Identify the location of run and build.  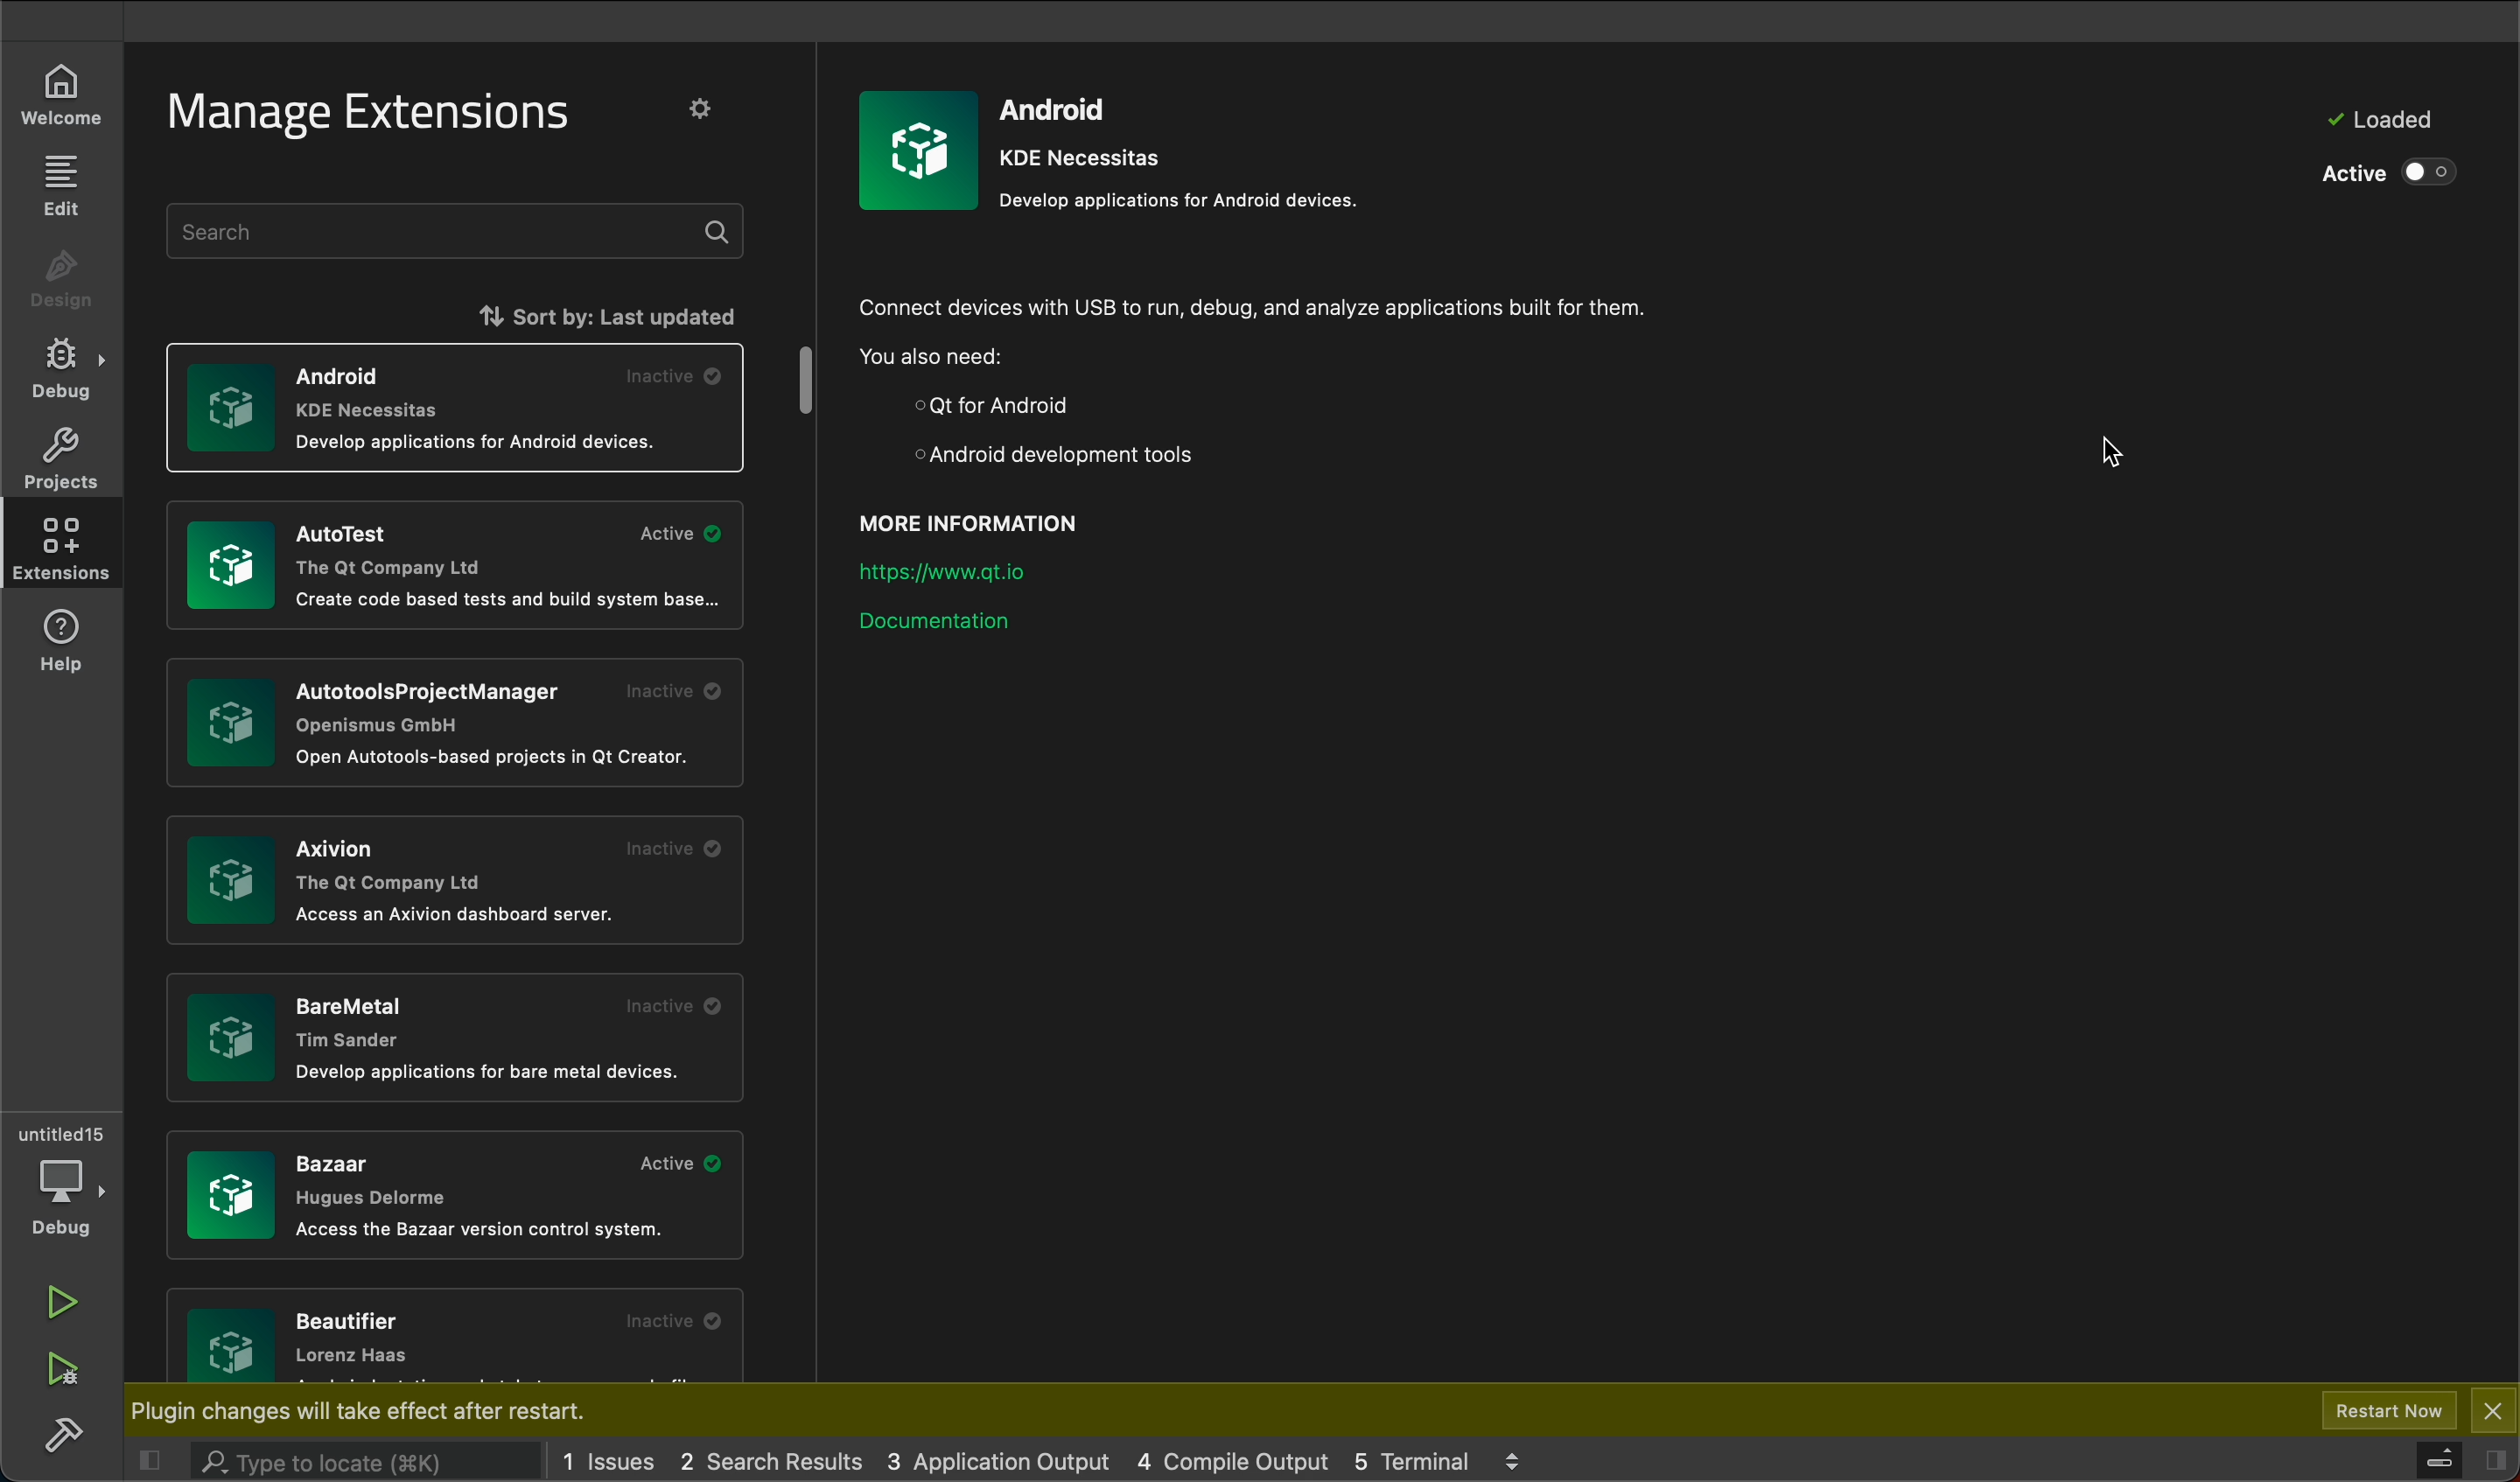
(64, 1373).